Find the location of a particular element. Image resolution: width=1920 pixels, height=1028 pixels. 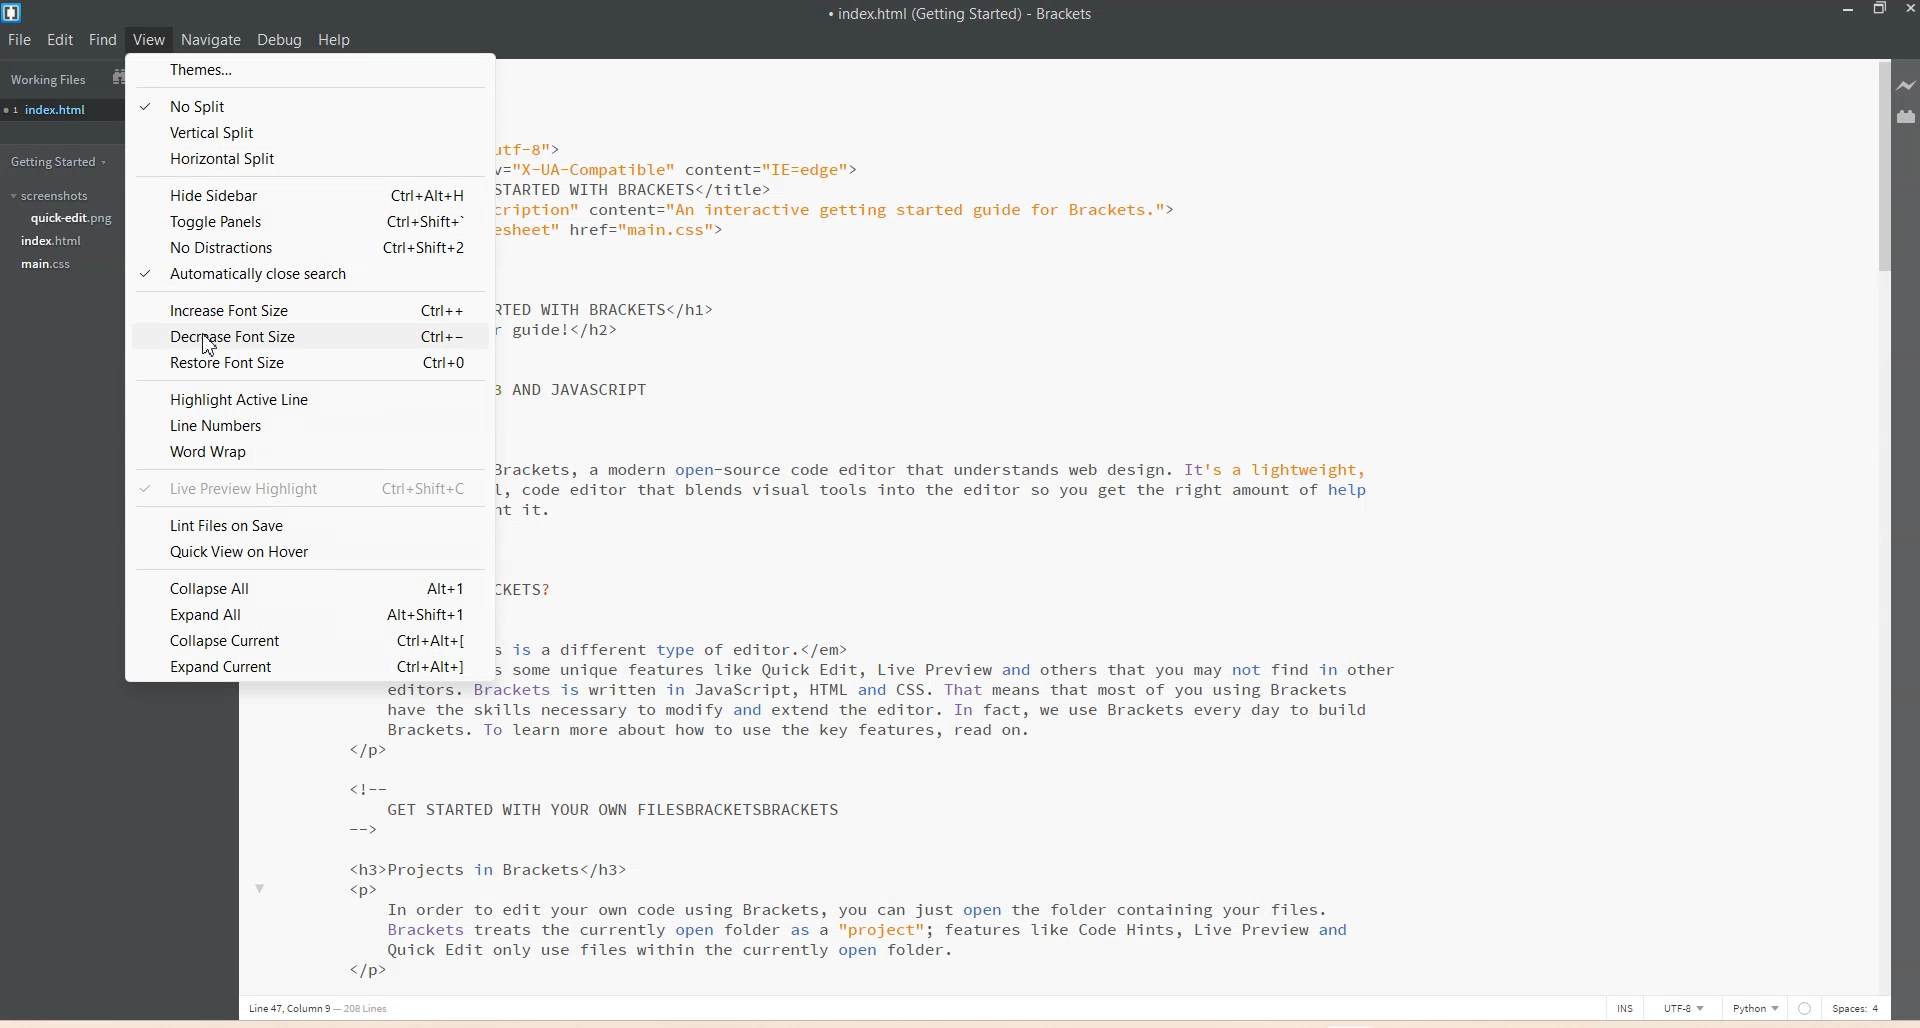

Word Wrap is located at coordinates (310, 454).